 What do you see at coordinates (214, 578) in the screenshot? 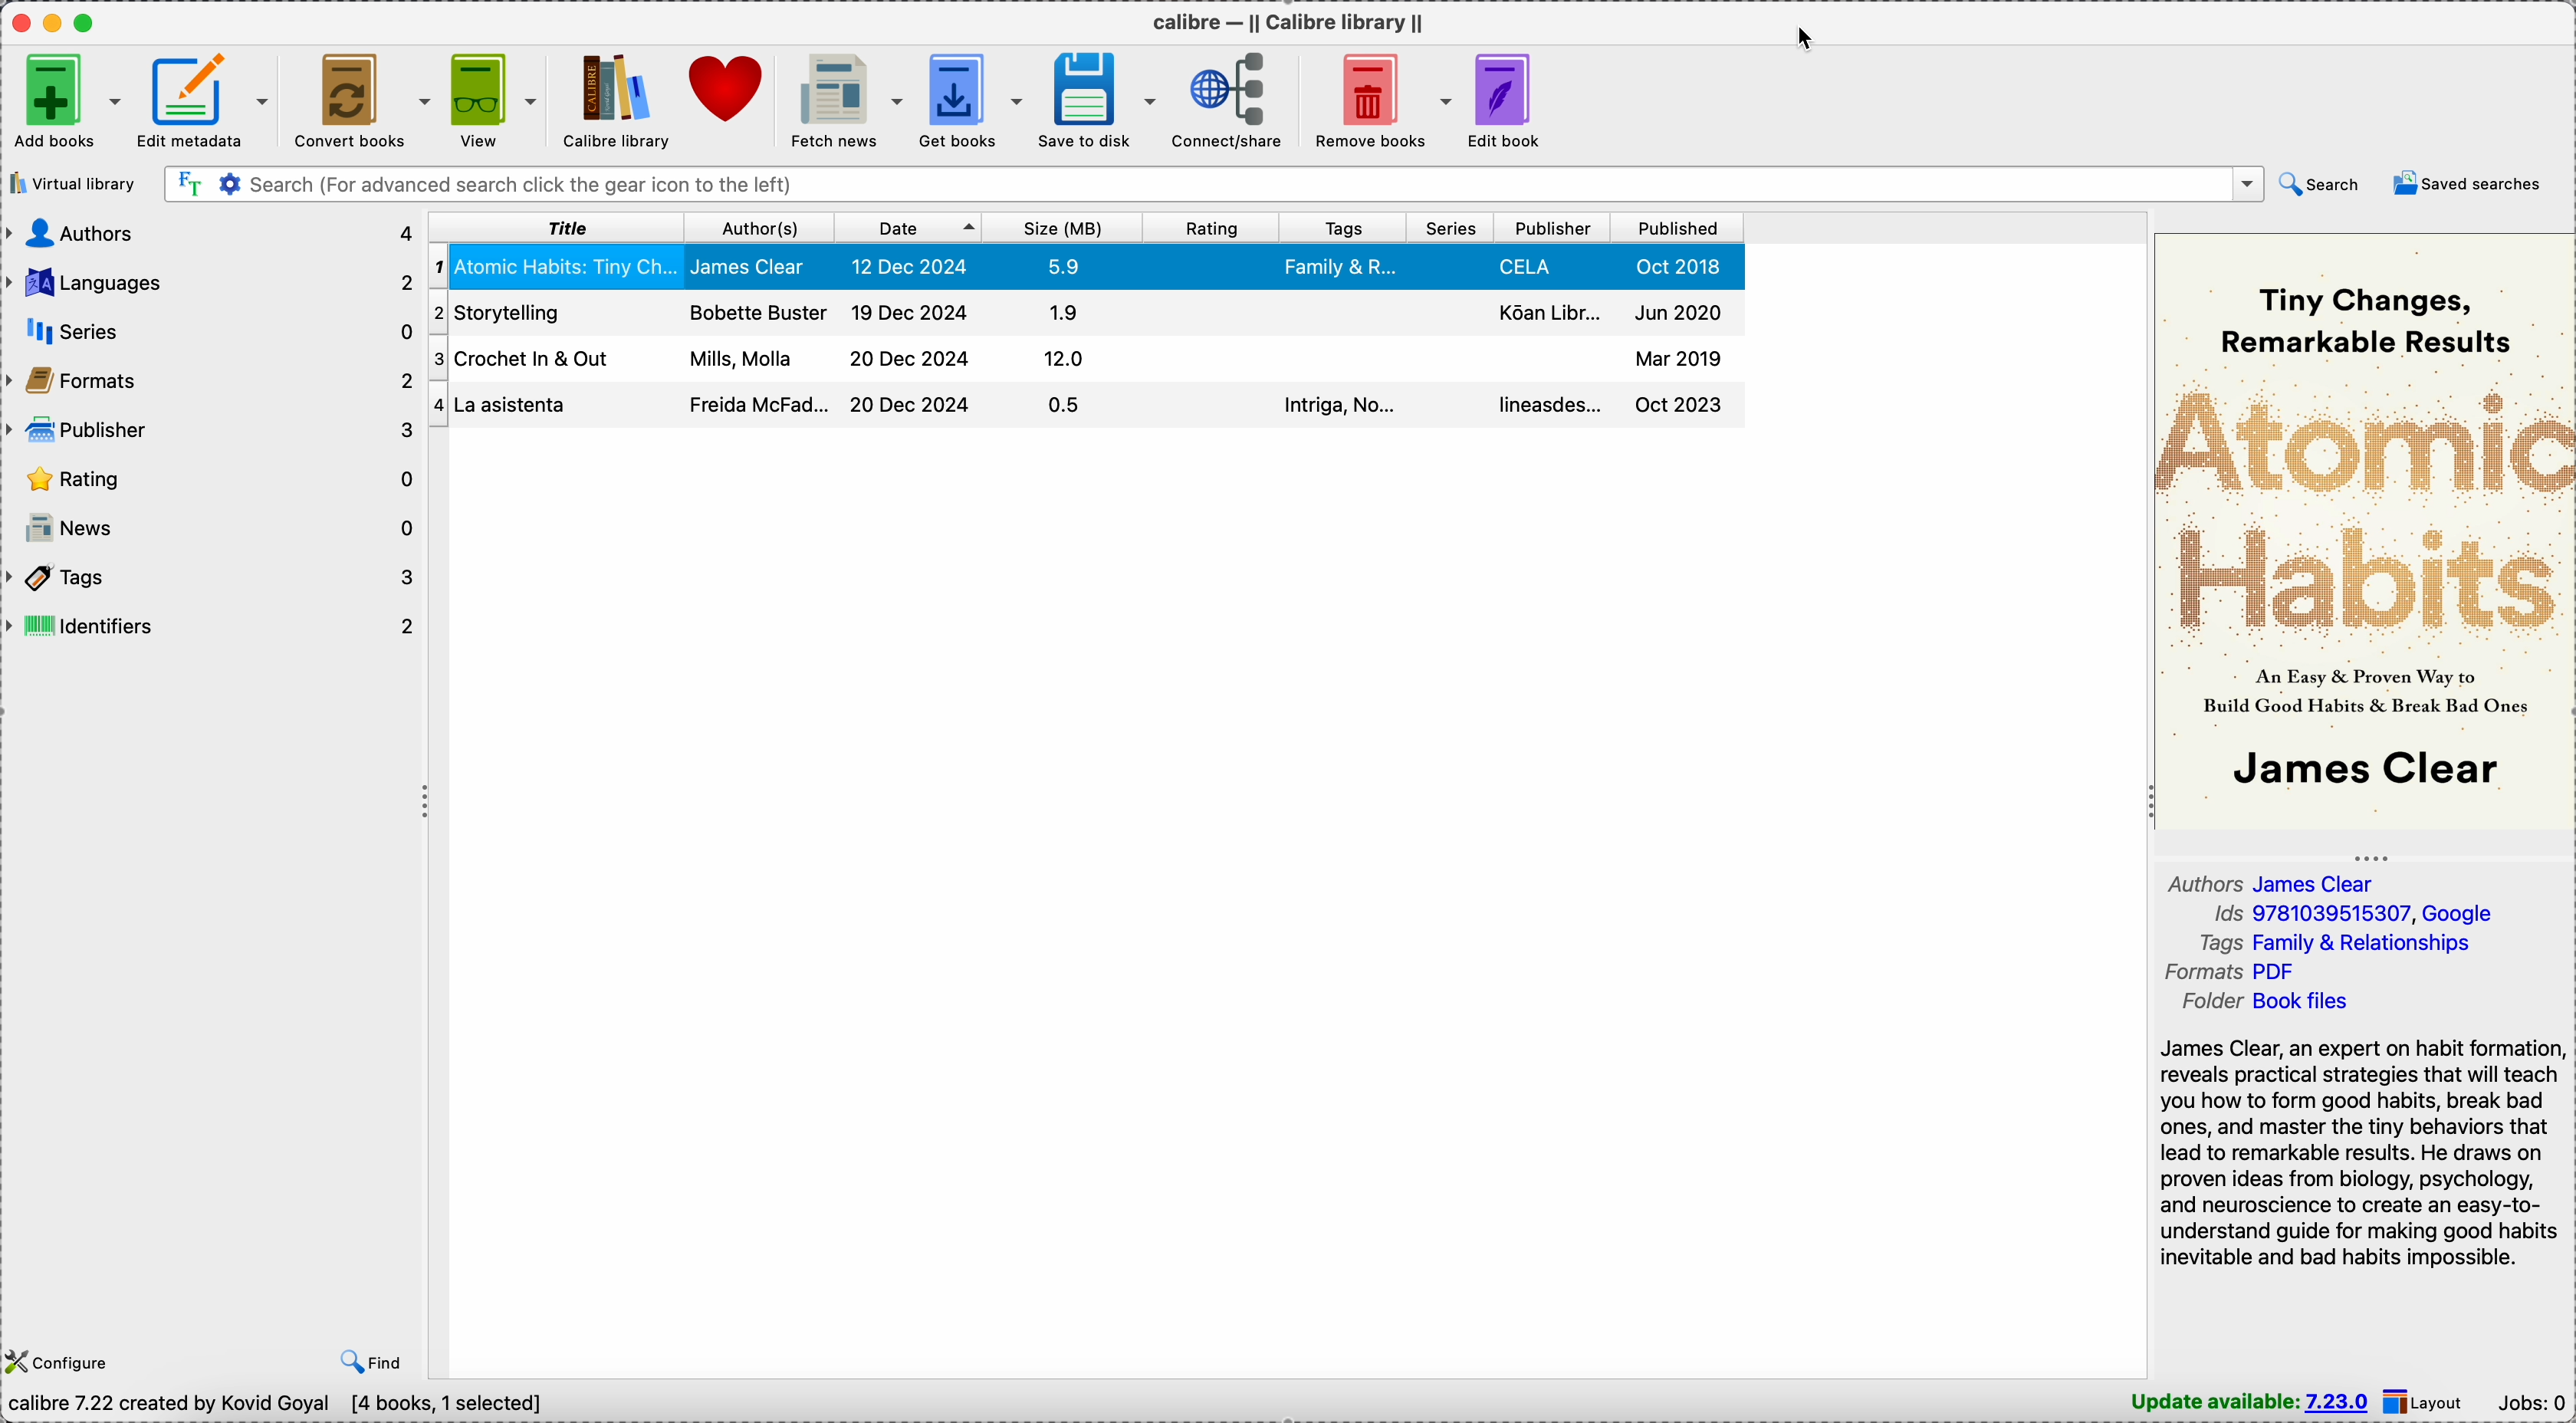
I see `tags` at bounding box center [214, 578].